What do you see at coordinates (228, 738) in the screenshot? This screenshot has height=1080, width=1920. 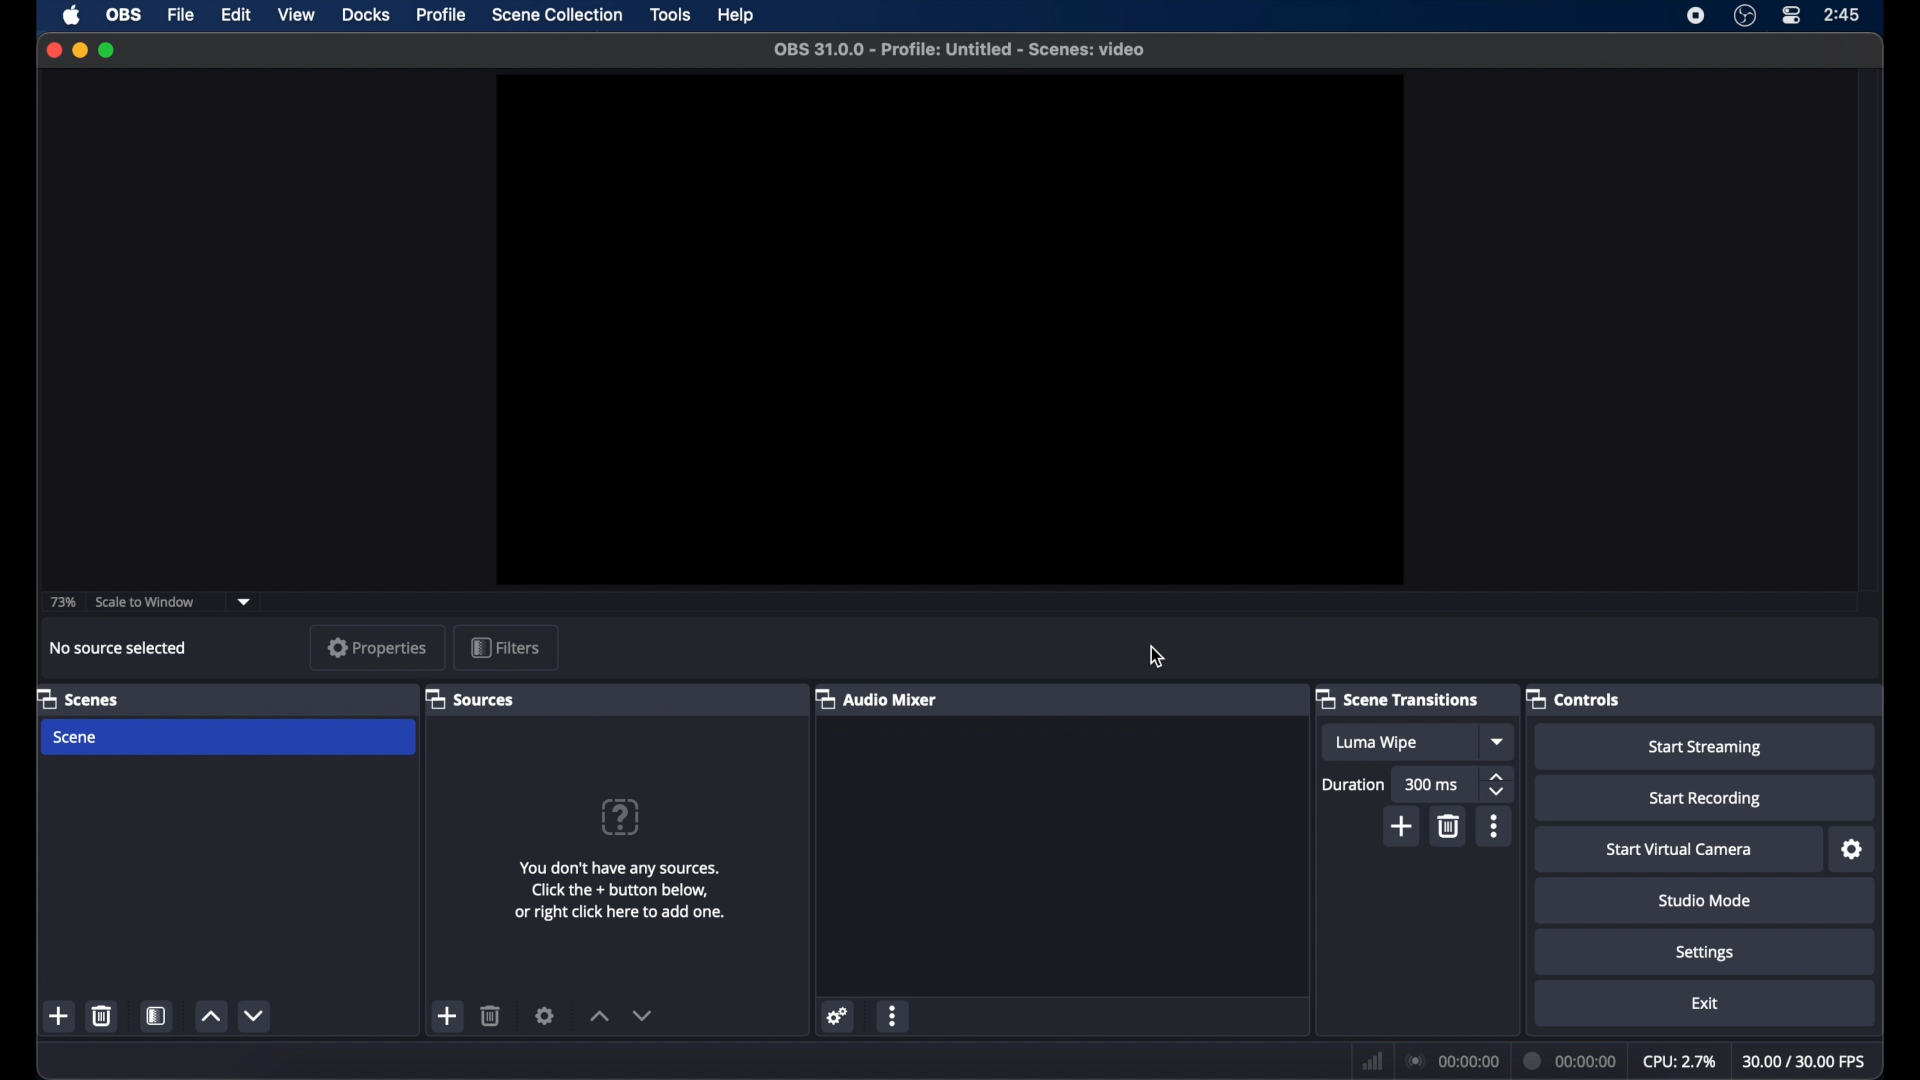 I see `scene` at bounding box center [228, 738].